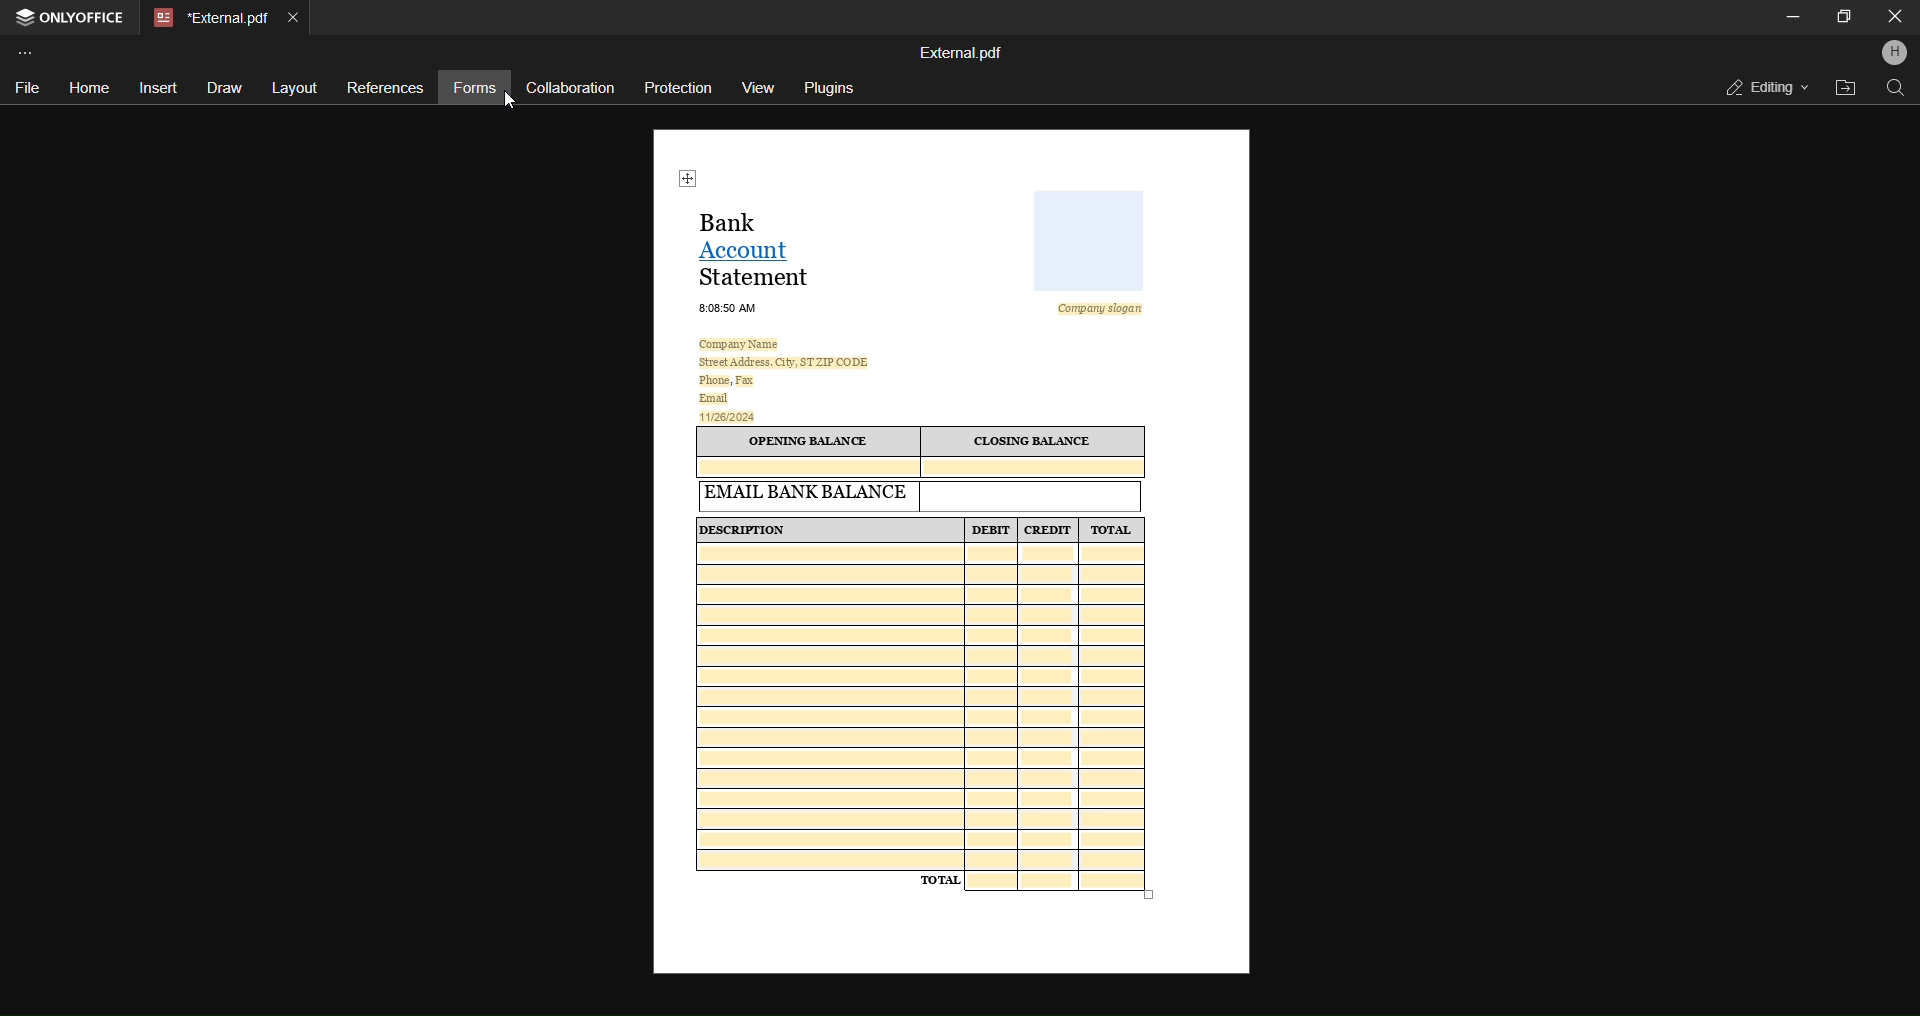 Image resolution: width=1920 pixels, height=1016 pixels. Describe the element at coordinates (1841, 89) in the screenshot. I see `open file location` at that location.